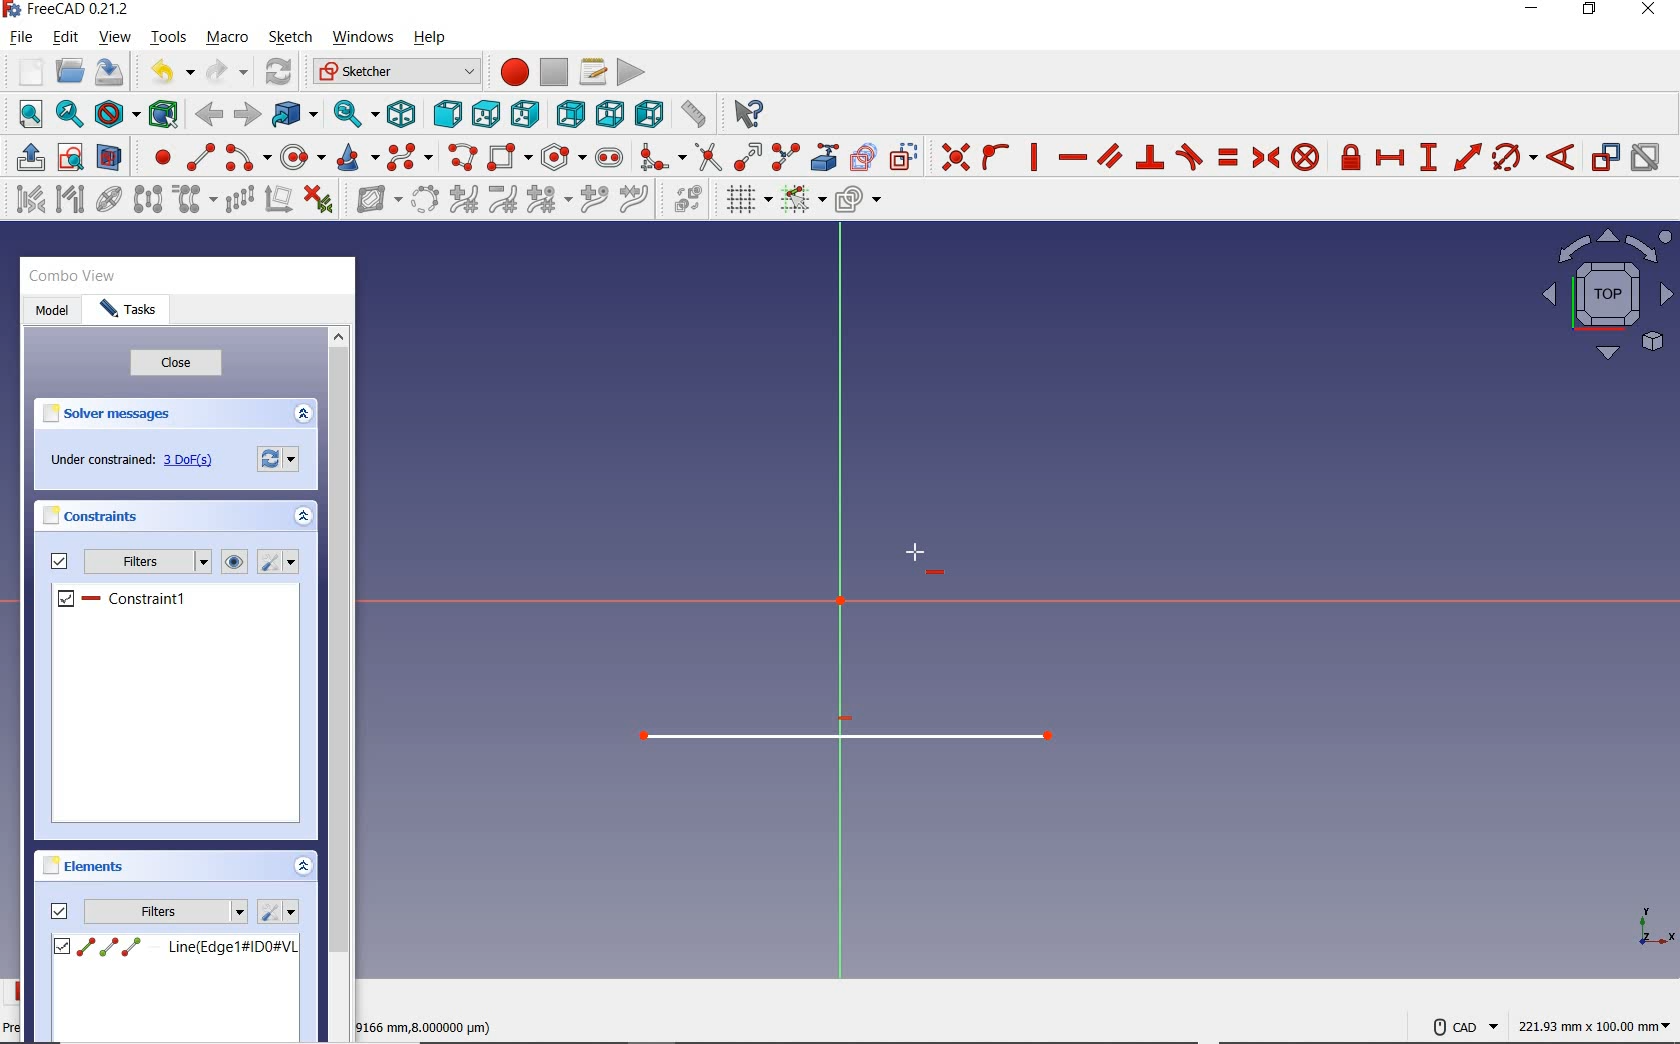  What do you see at coordinates (428, 1026) in the screenshot?
I see `Numbers` at bounding box center [428, 1026].